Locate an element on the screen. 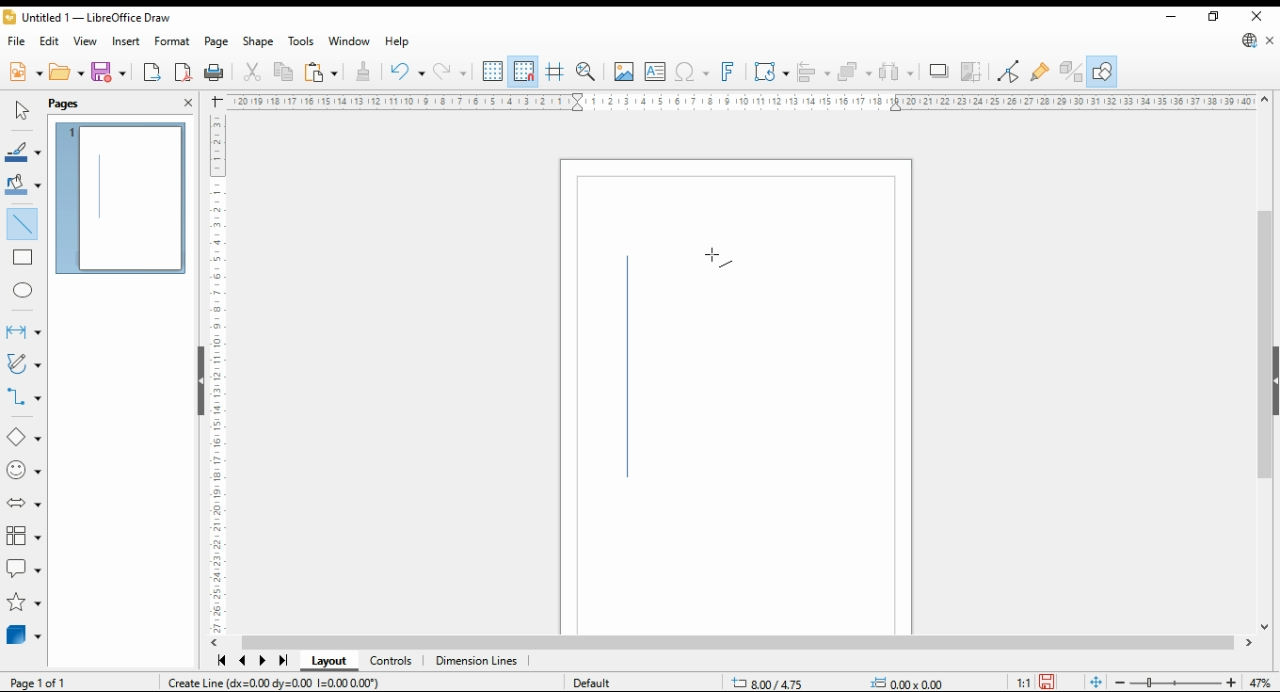 The height and width of the screenshot is (692, 1280). lines and arrows is located at coordinates (23, 331).